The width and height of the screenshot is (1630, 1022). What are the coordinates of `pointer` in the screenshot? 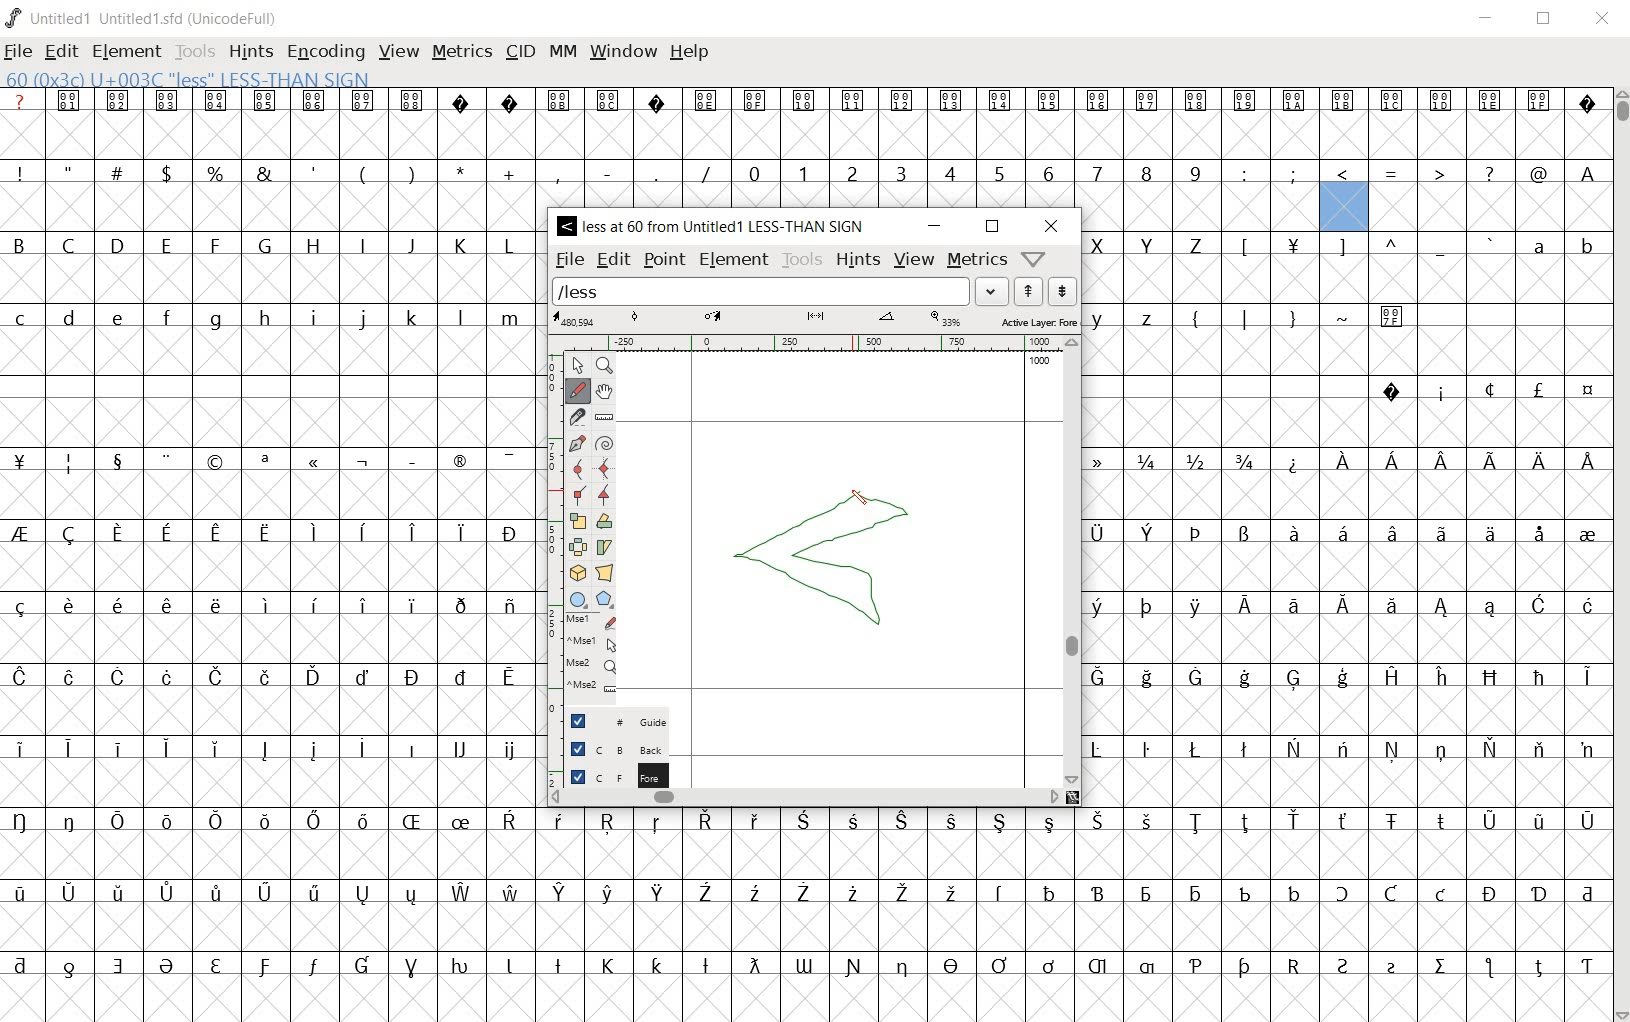 It's located at (577, 364).